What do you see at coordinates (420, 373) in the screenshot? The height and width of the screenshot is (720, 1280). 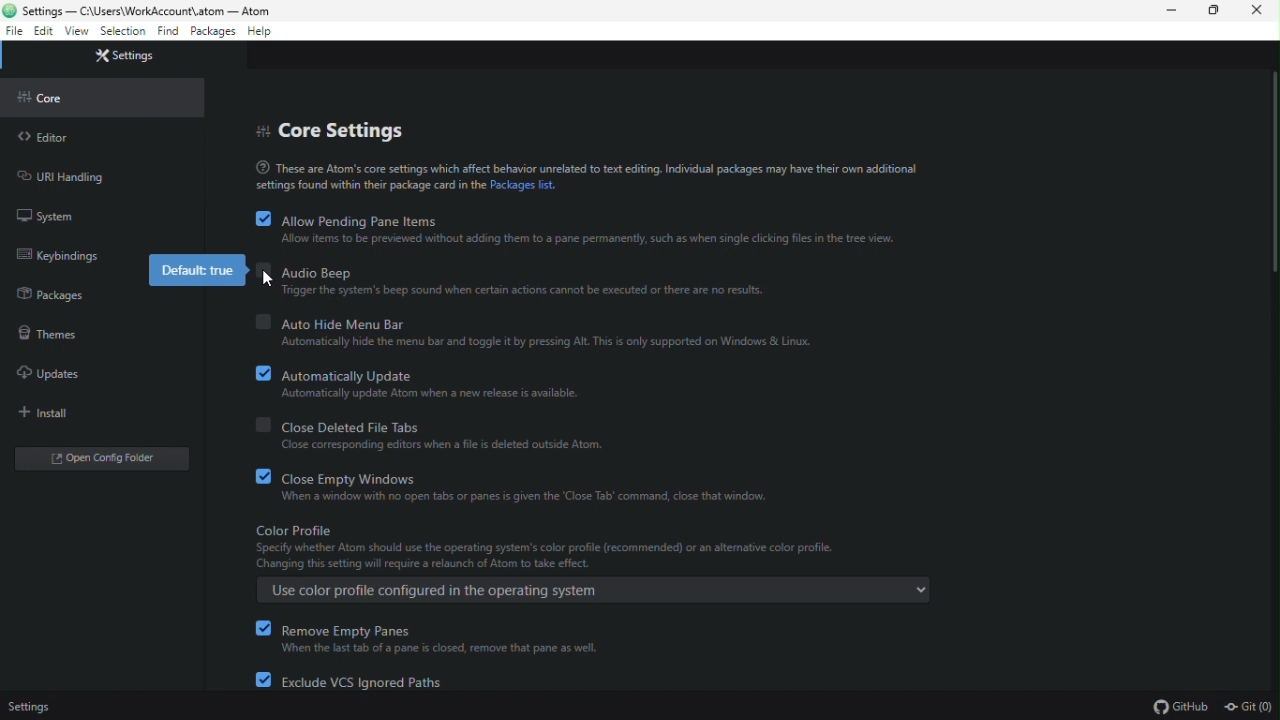 I see `automatically update` at bounding box center [420, 373].